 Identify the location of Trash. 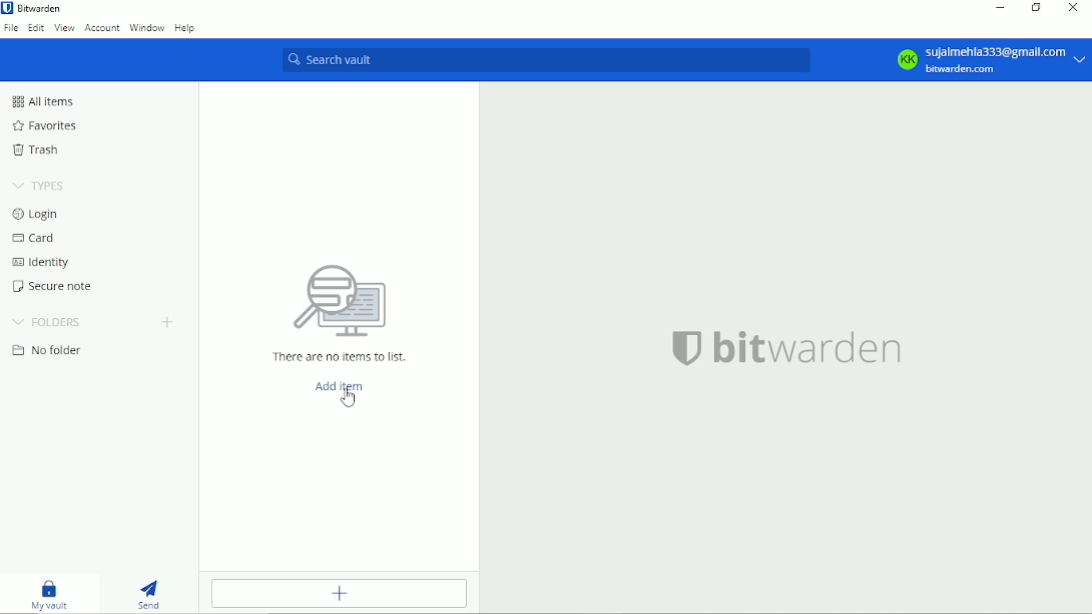
(38, 149).